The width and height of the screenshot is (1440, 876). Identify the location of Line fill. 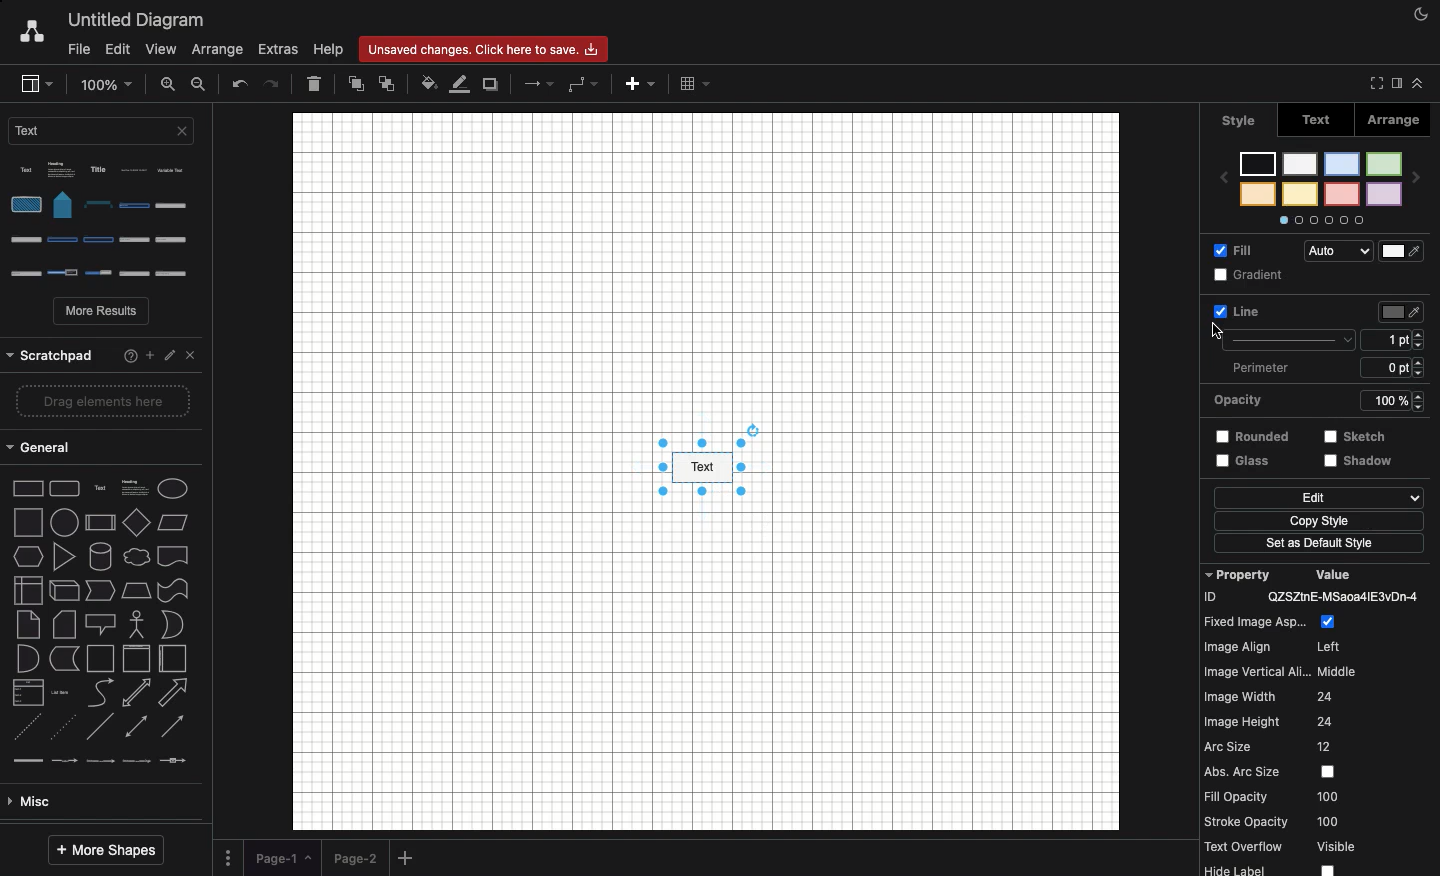
(461, 83).